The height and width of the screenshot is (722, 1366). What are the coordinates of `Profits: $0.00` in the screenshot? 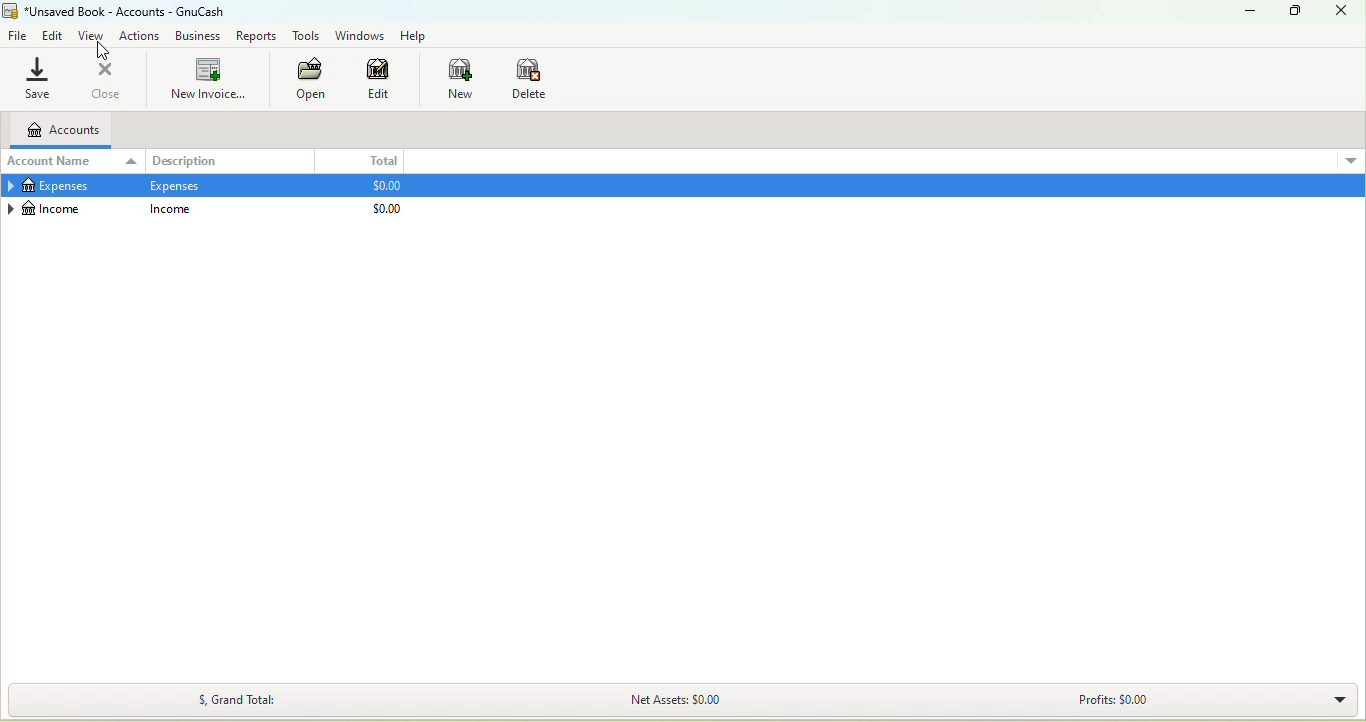 It's located at (1117, 700).